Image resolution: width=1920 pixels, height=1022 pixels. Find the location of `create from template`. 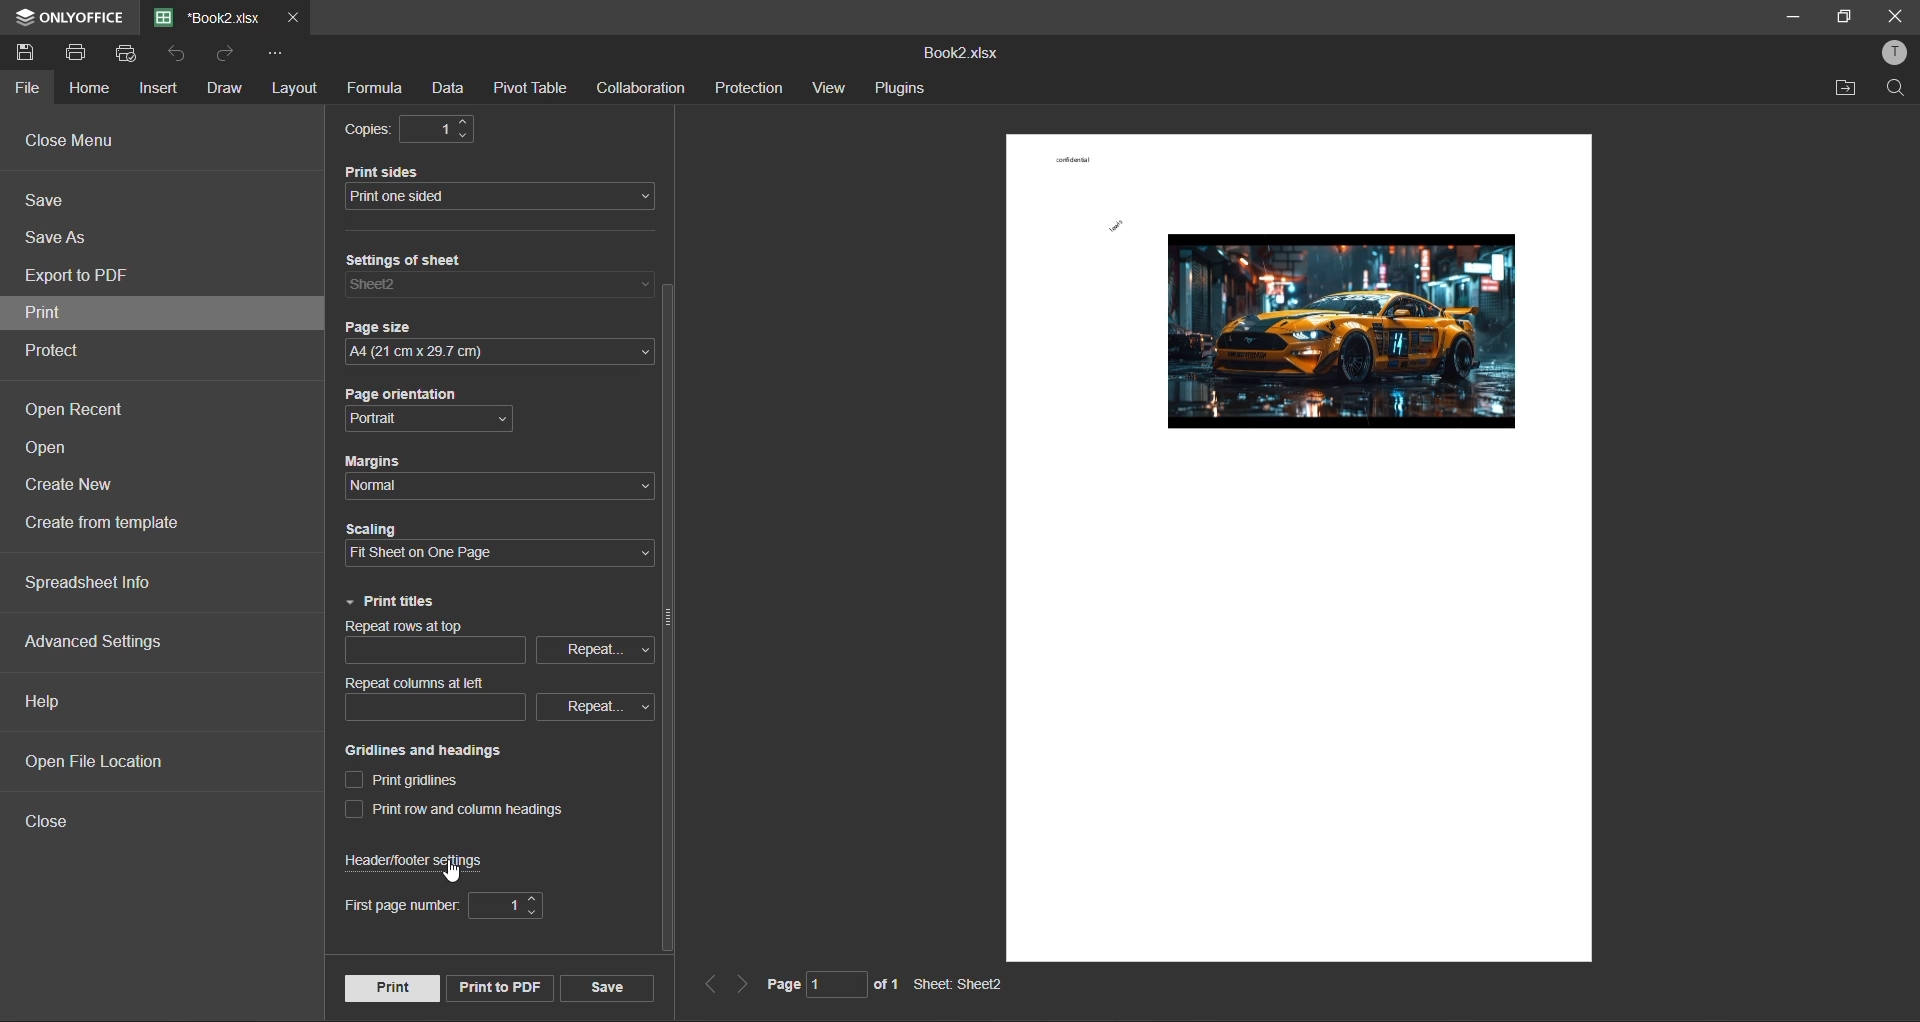

create from template is located at coordinates (114, 523).